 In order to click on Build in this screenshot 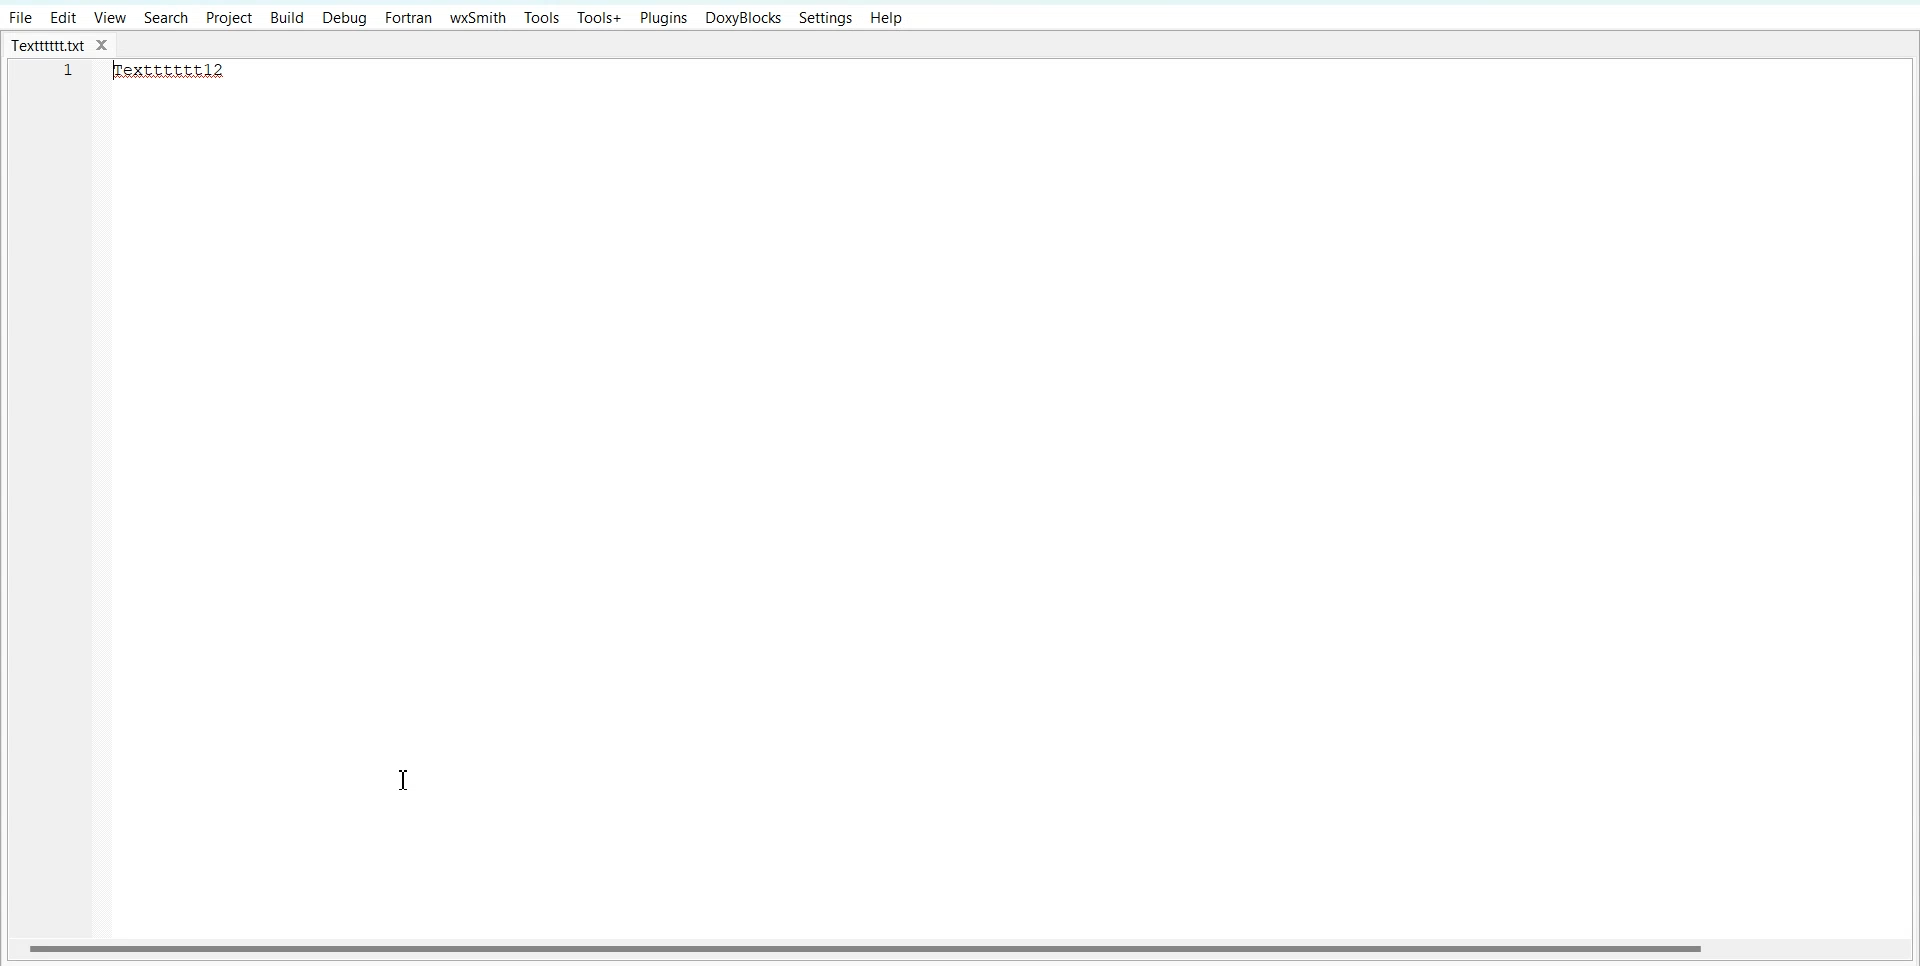, I will do `click(287, 19)`.